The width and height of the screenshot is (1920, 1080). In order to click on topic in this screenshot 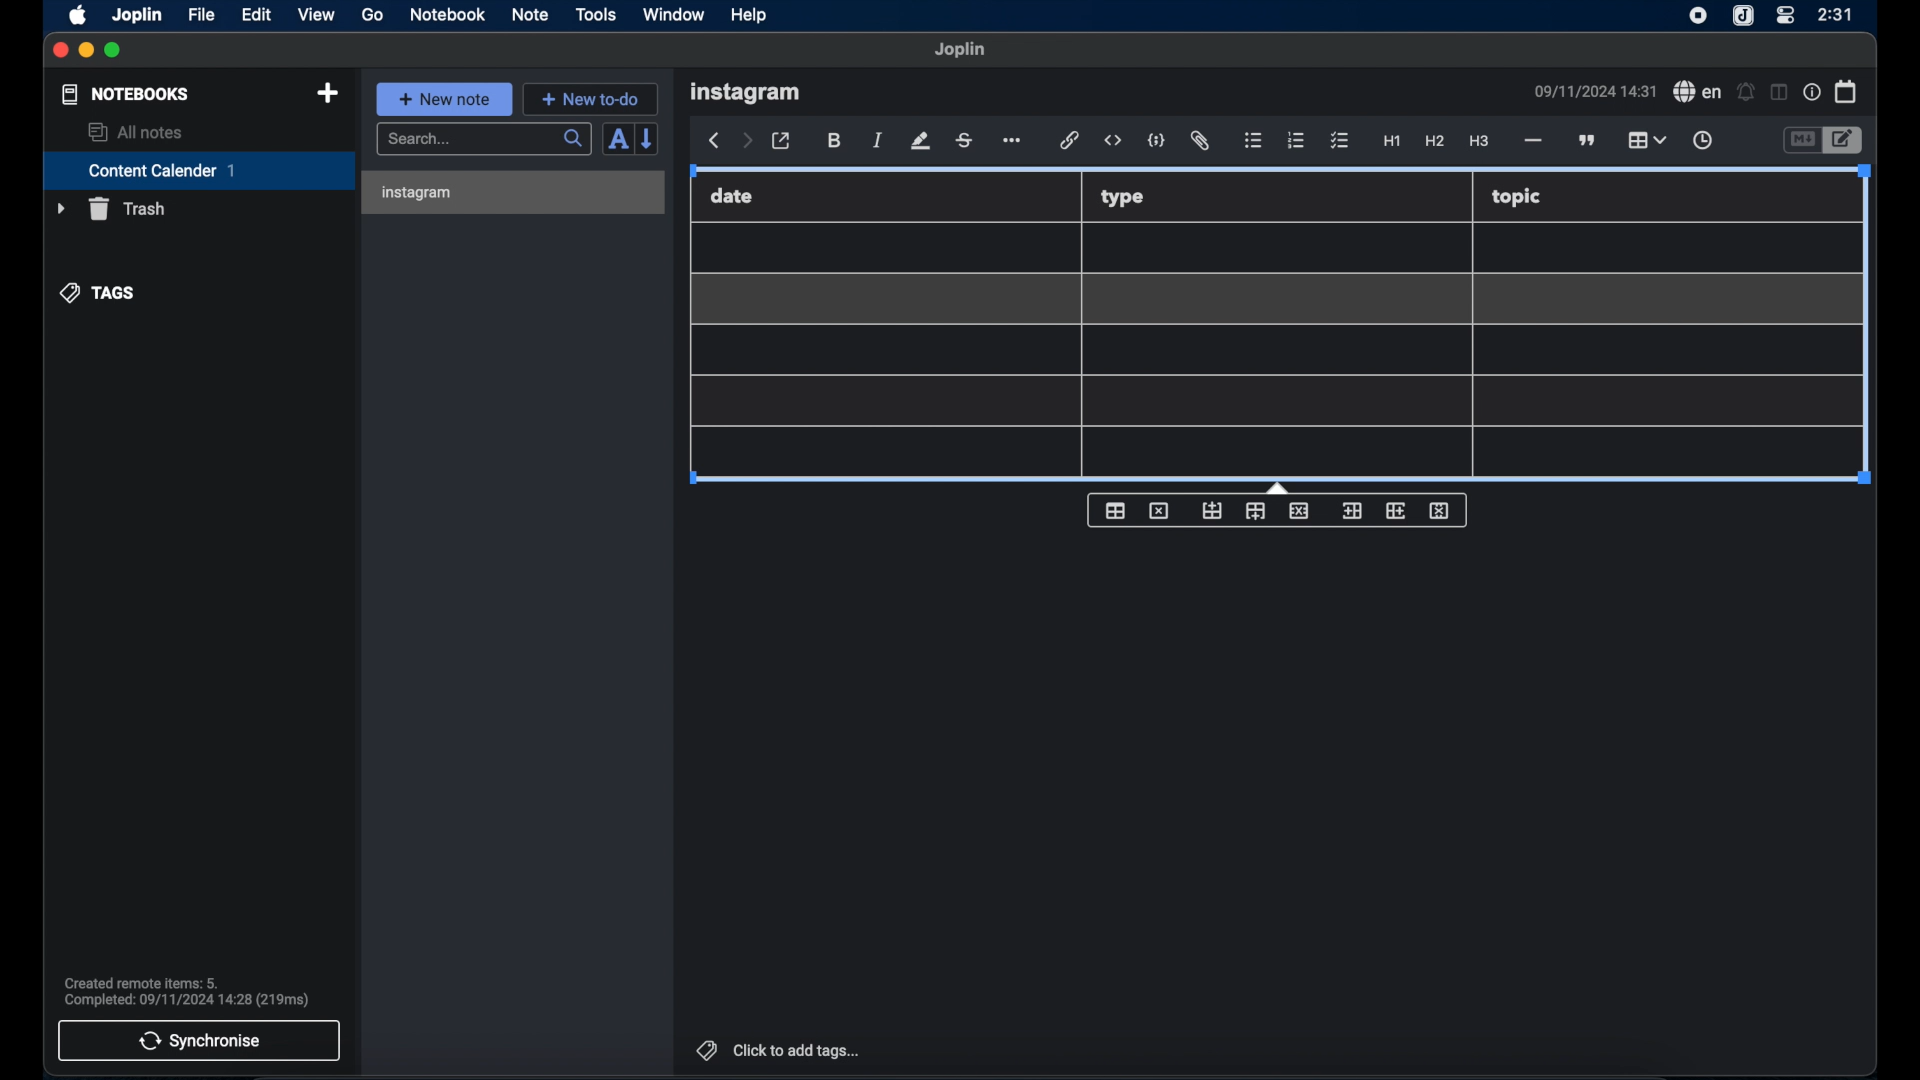, I will do `click(1517, 199)`.